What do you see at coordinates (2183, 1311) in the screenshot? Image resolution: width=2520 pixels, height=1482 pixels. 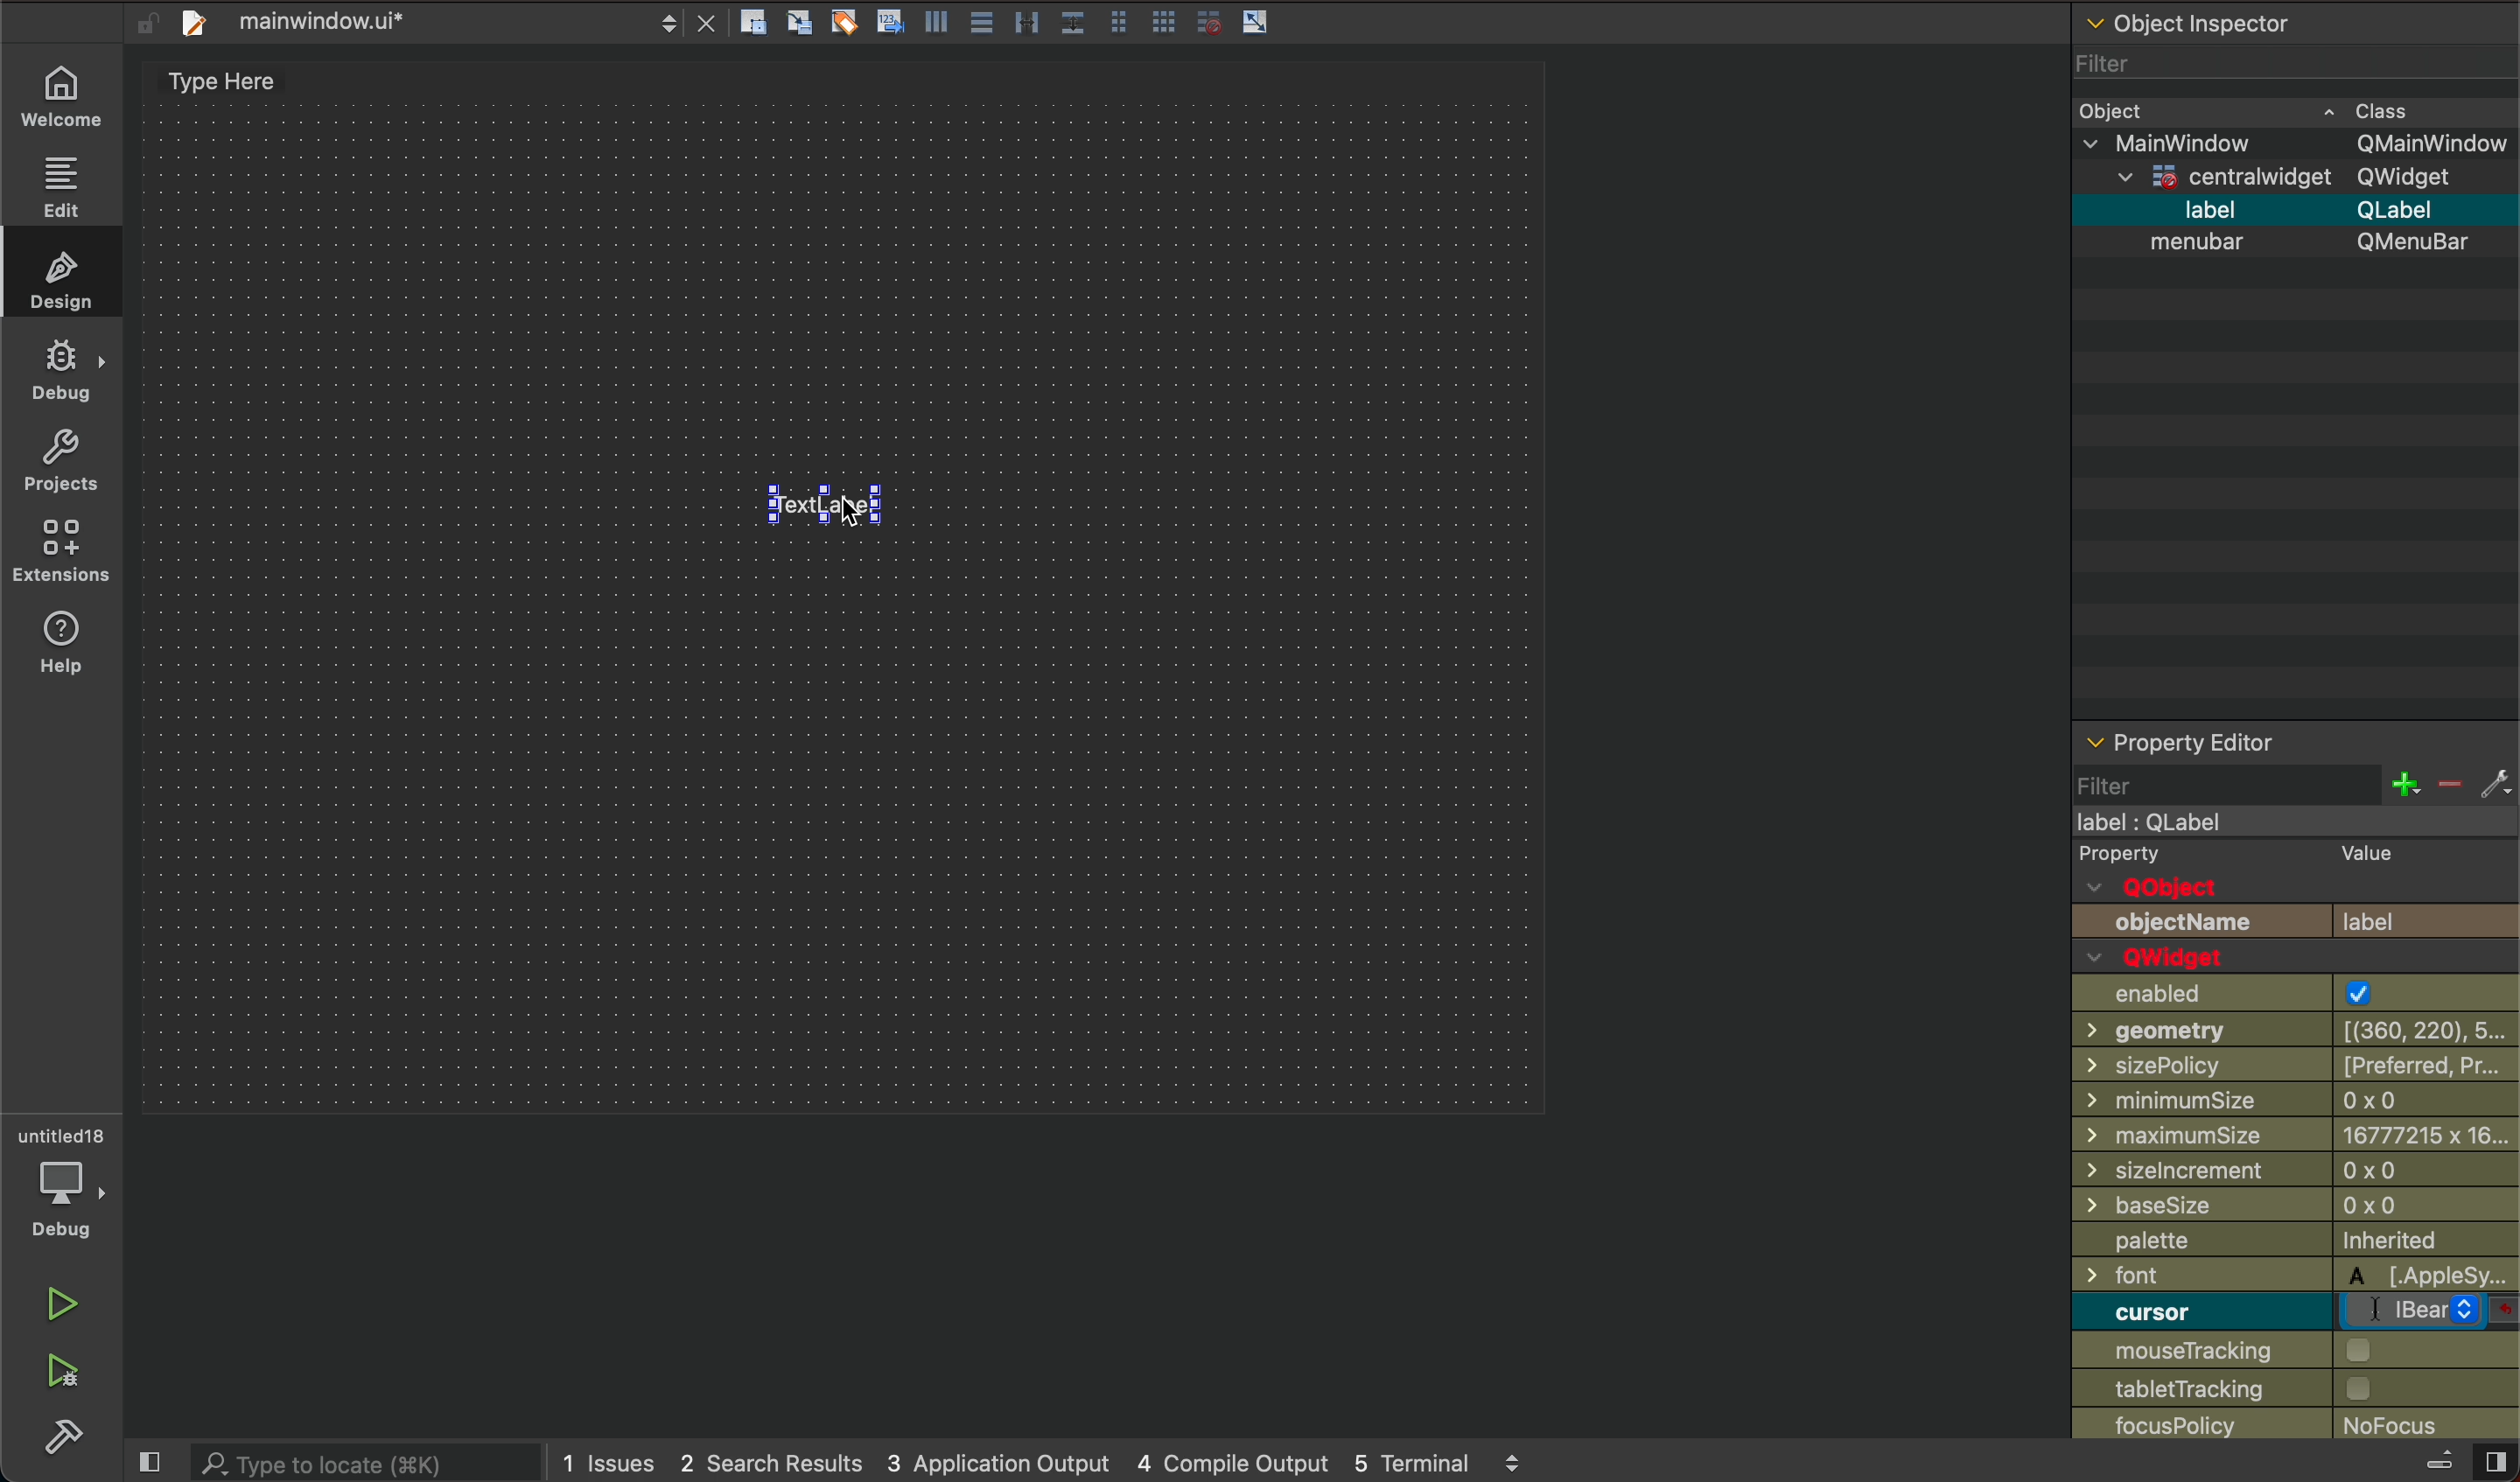 I see `curosor` at bounding box center [2183, 1311].